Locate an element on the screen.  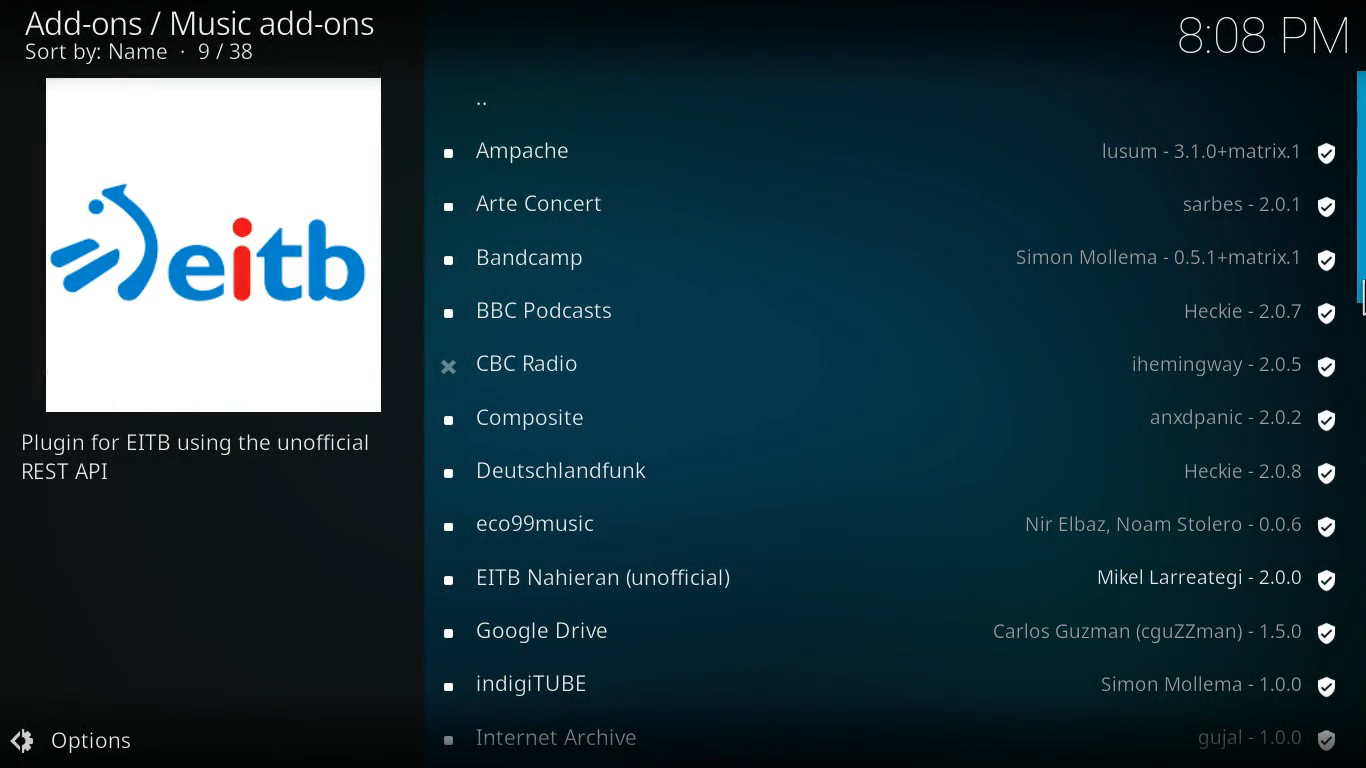
add-ons is located at coordinates (546, 628).